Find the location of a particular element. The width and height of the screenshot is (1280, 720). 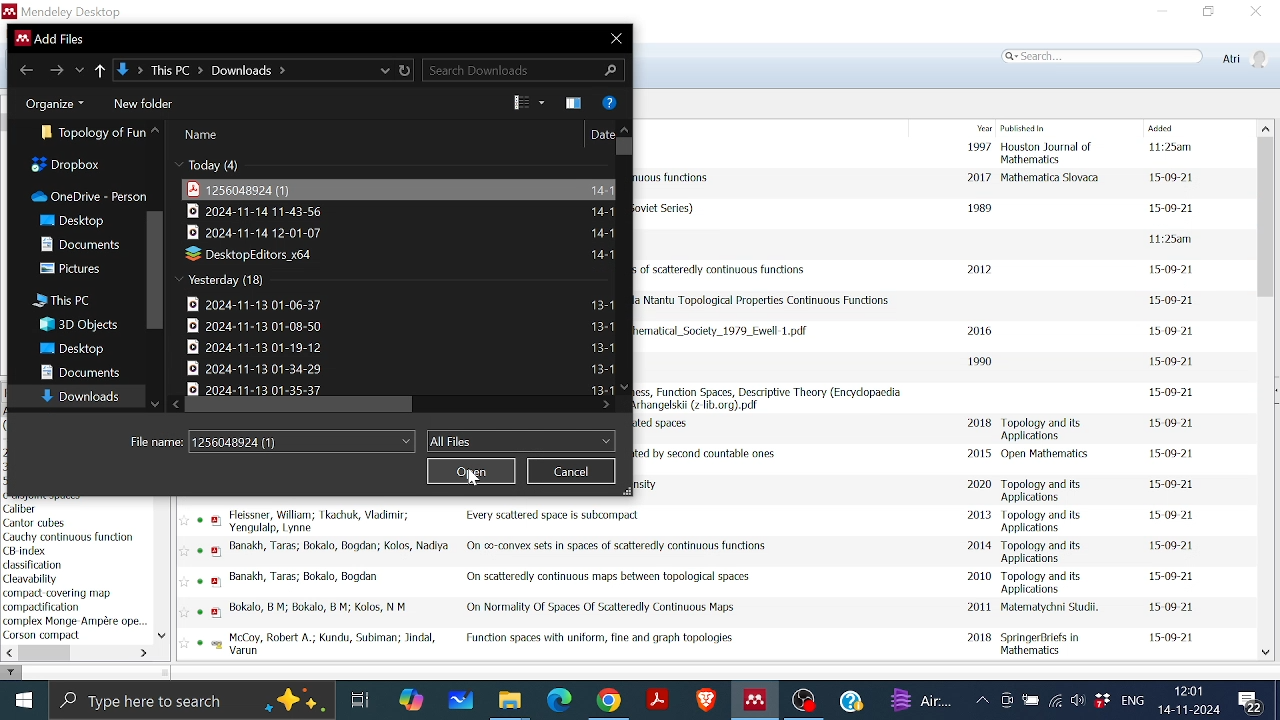

Published in is located at coordinates (1024, 127).